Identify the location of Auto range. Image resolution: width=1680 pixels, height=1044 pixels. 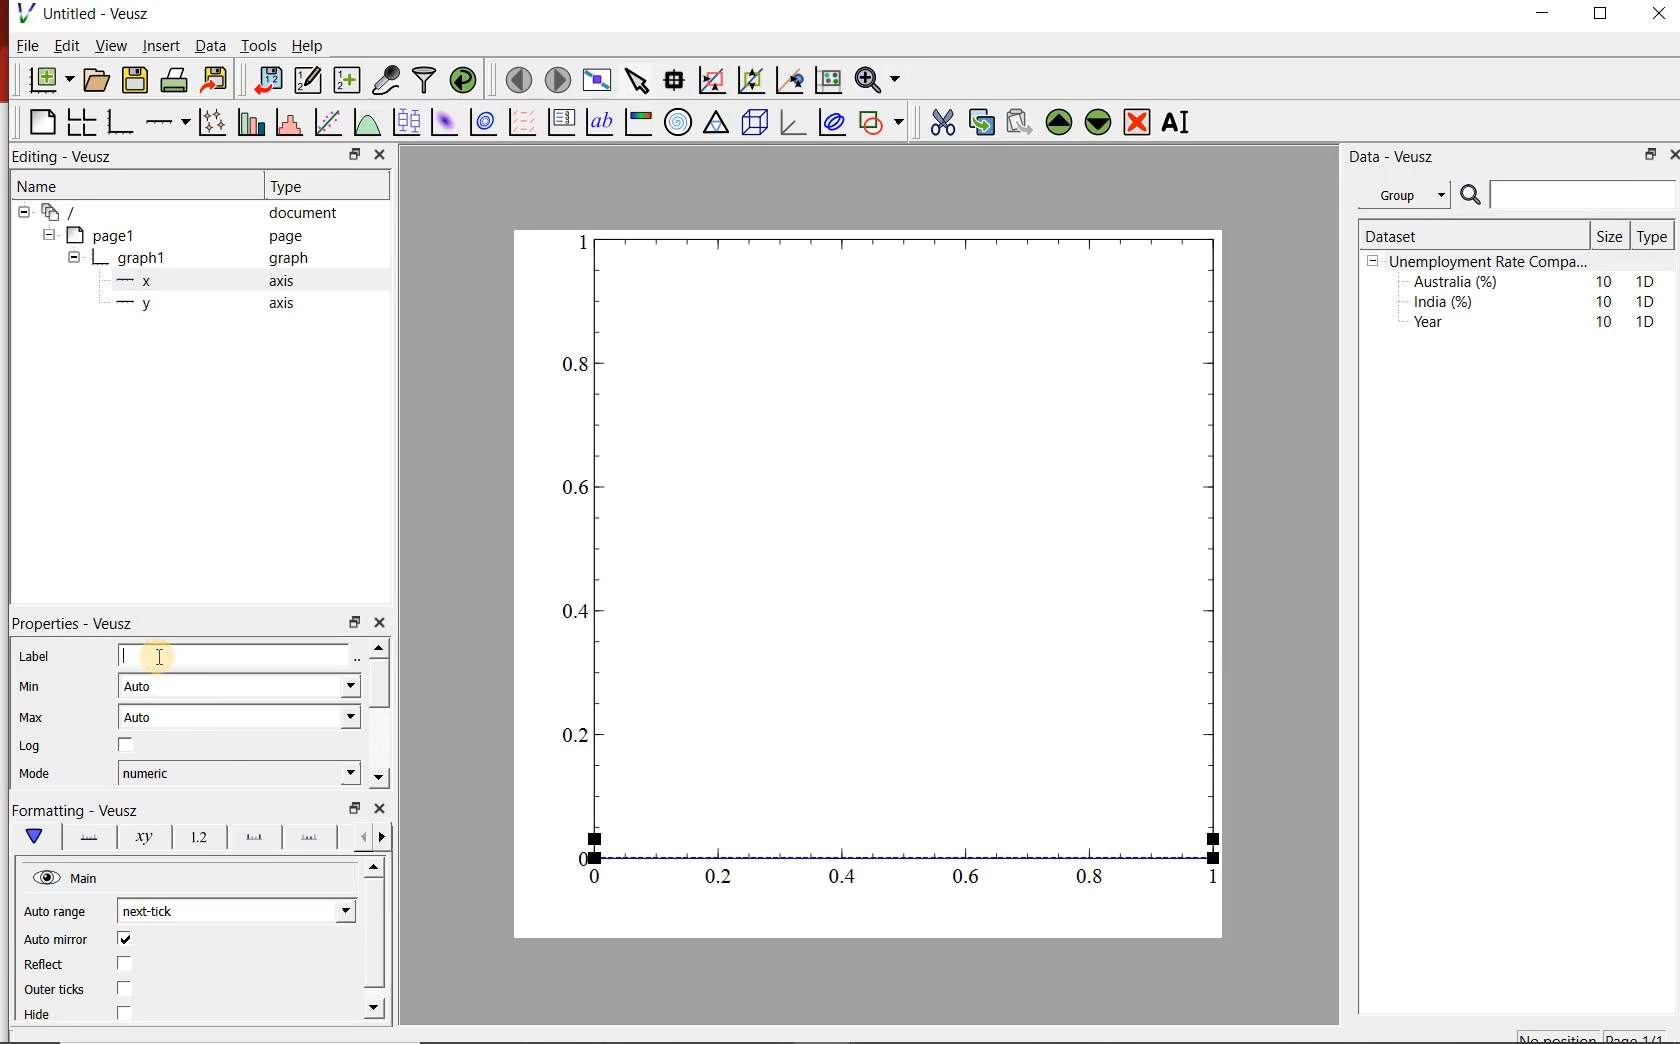
(58, 914).